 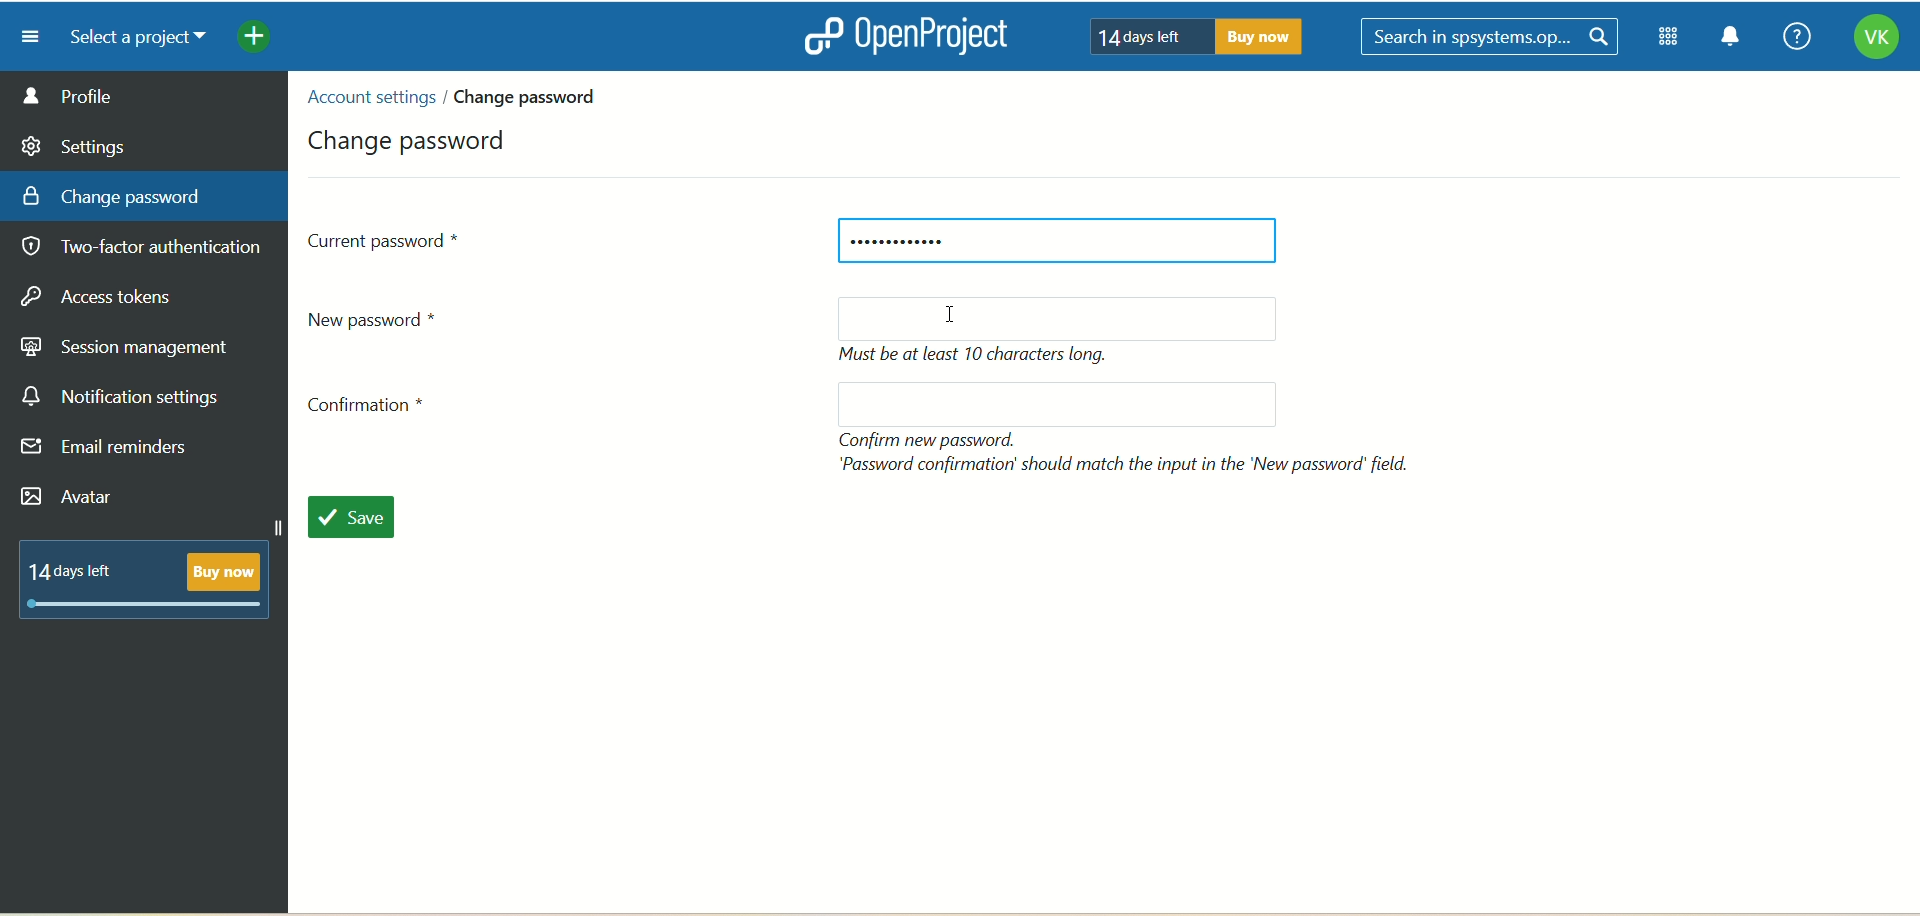 I want to click on current password, so click(x=386, y=239).